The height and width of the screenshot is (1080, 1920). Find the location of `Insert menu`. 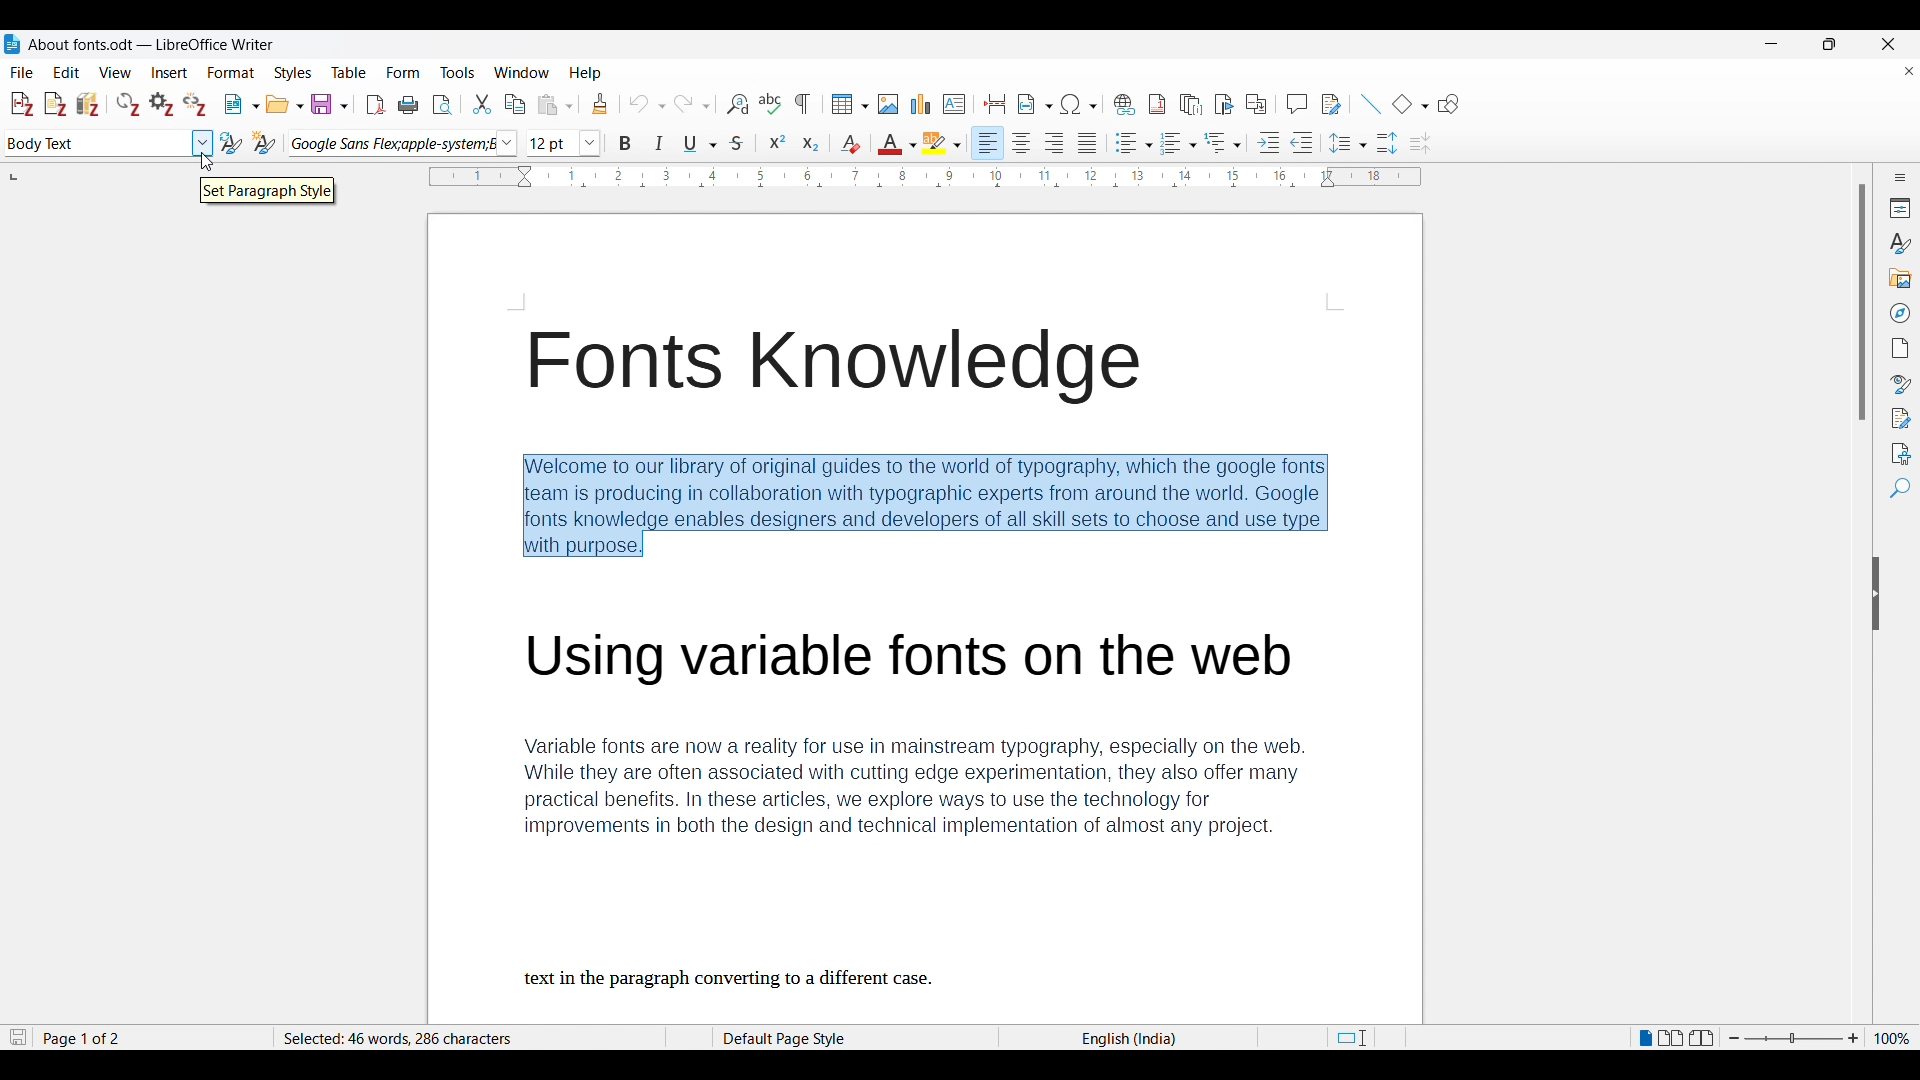

Insert menu is located at coordinates (170, 73).